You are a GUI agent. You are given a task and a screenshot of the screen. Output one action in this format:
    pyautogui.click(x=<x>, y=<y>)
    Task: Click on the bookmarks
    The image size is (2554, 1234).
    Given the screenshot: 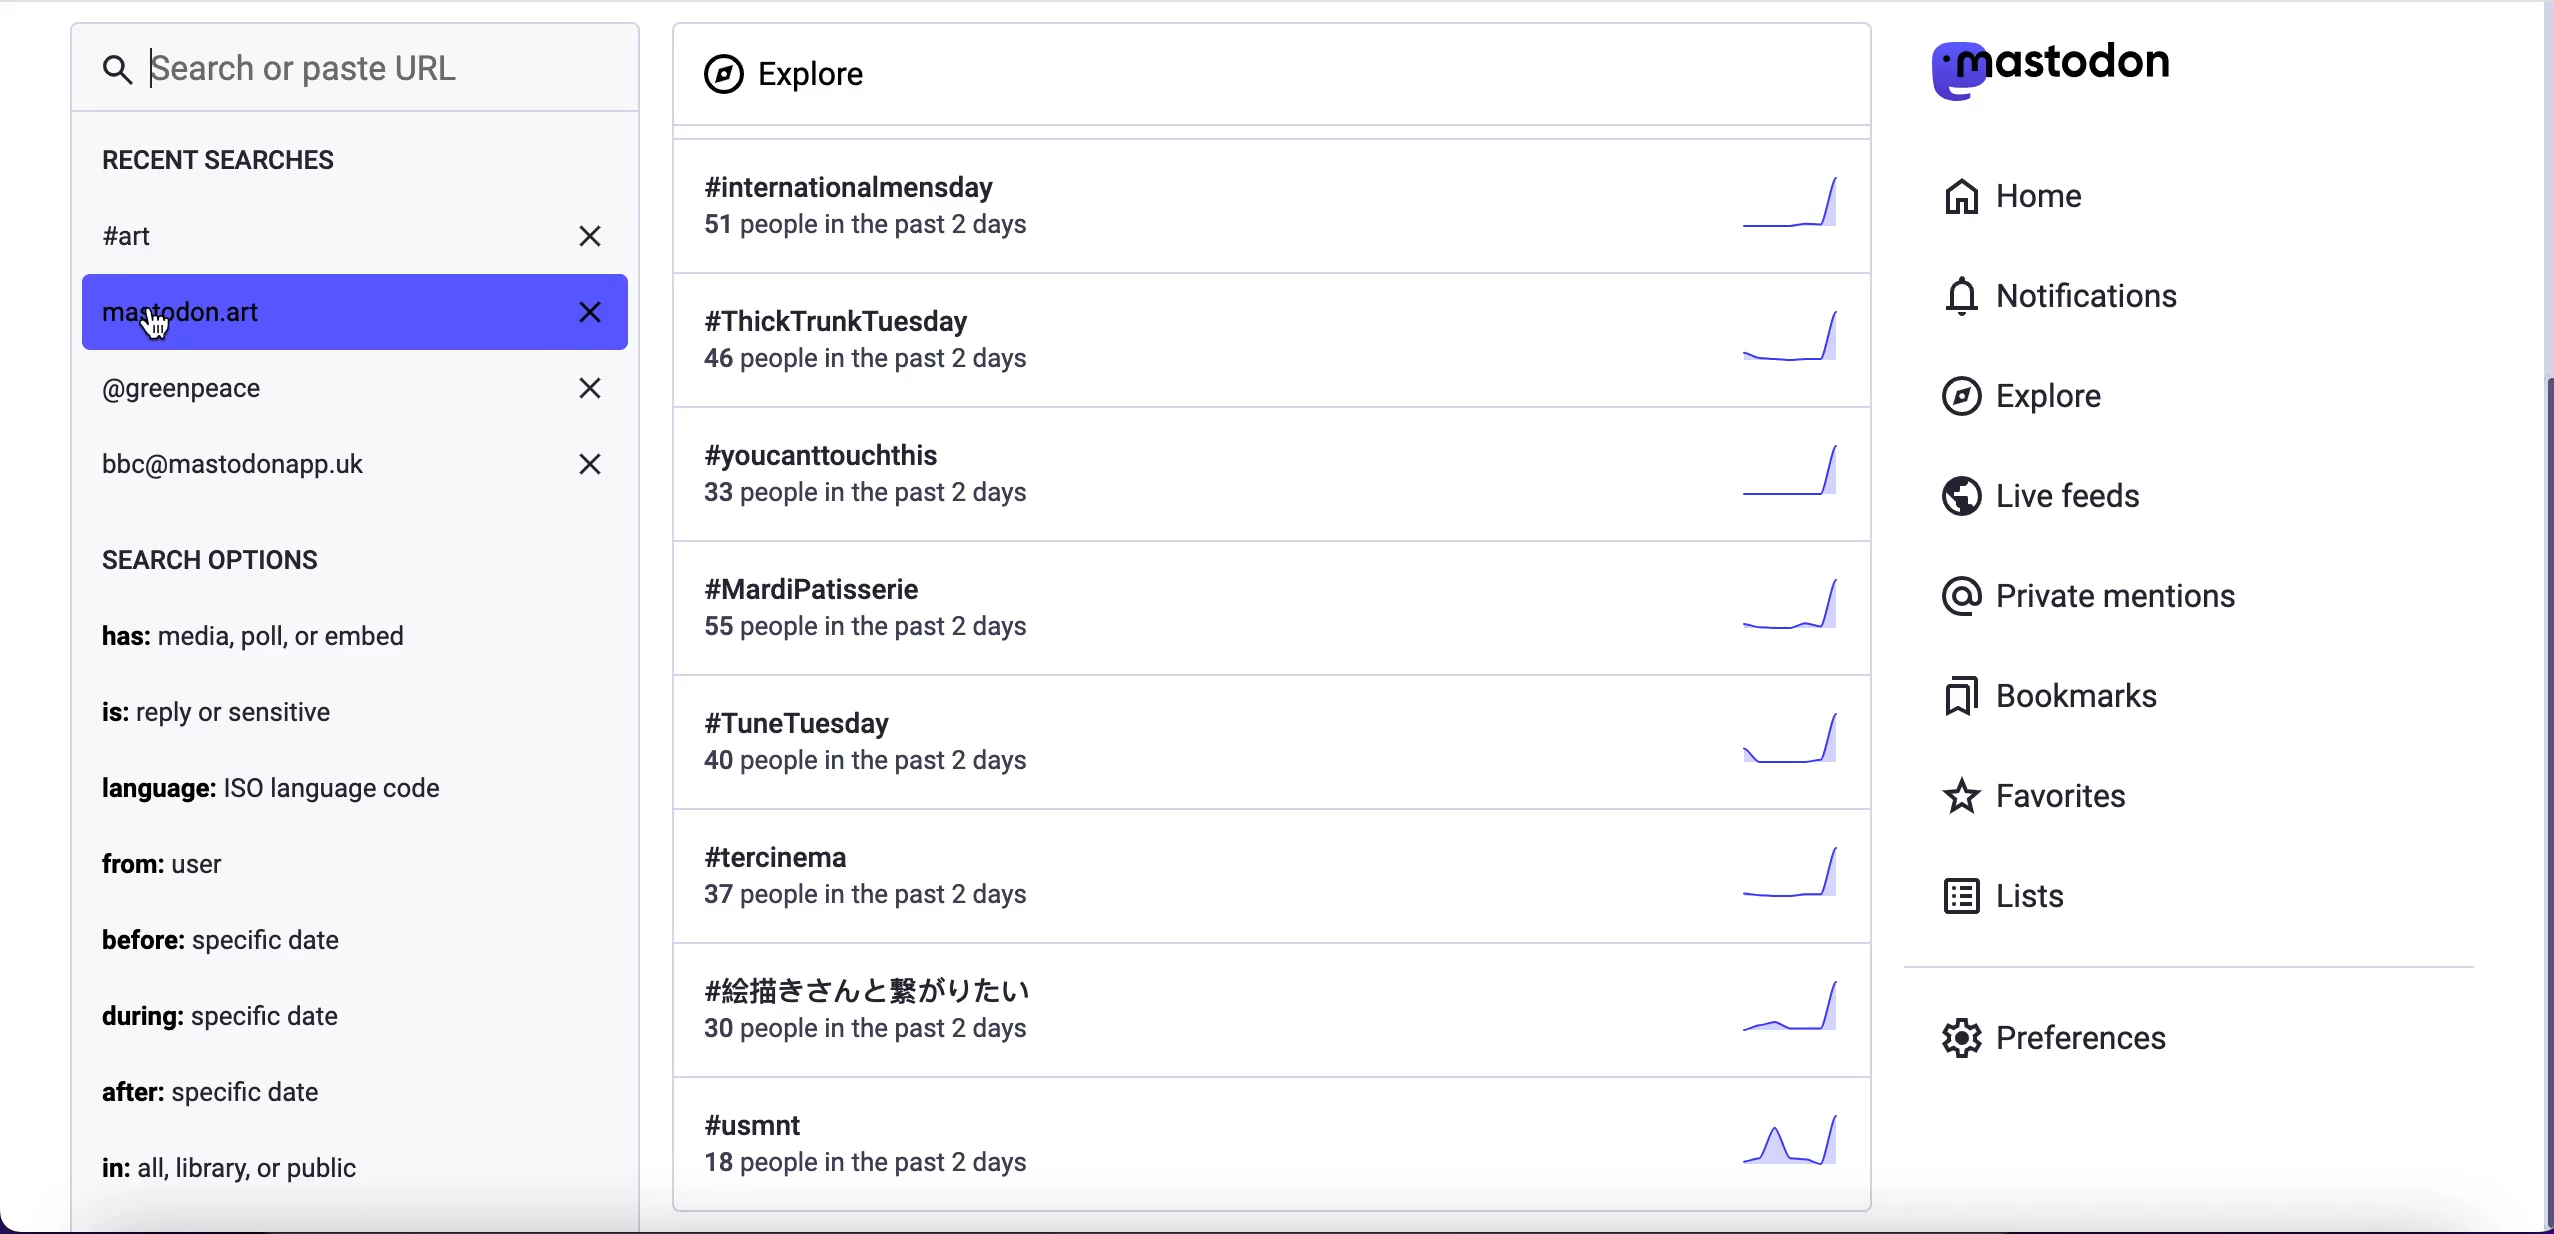 What is the action you would take?
    pyautogui.click(x=2056, y=696)
    